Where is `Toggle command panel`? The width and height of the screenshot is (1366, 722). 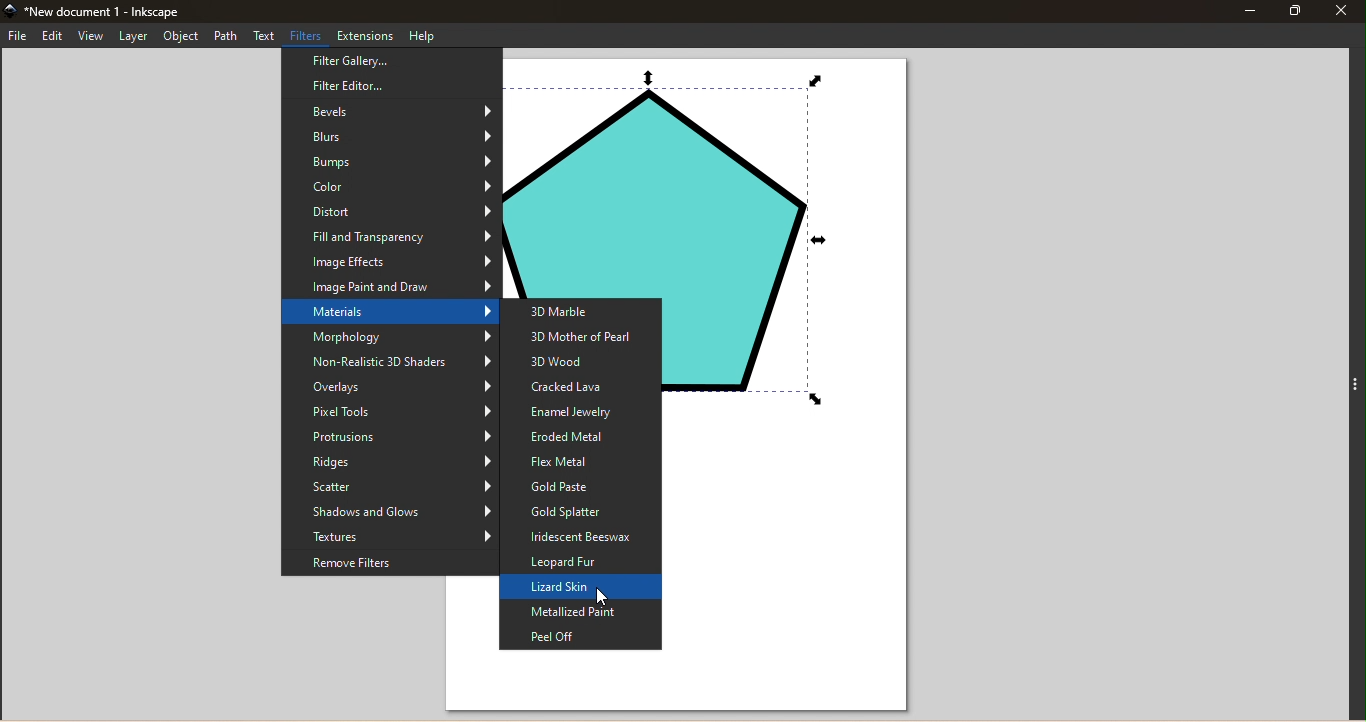 Toggle command panel is located at coordinates (1353, 382).